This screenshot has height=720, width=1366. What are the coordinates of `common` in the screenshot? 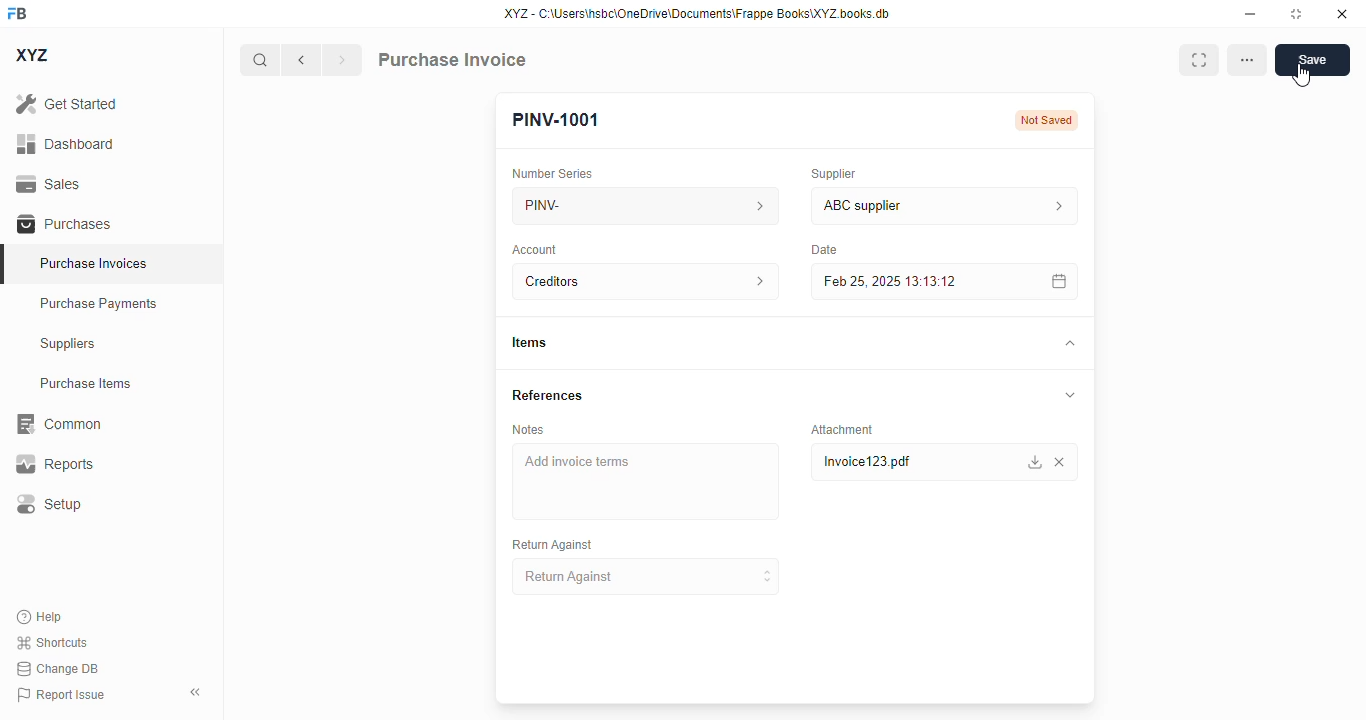 It's located at (57, 424).